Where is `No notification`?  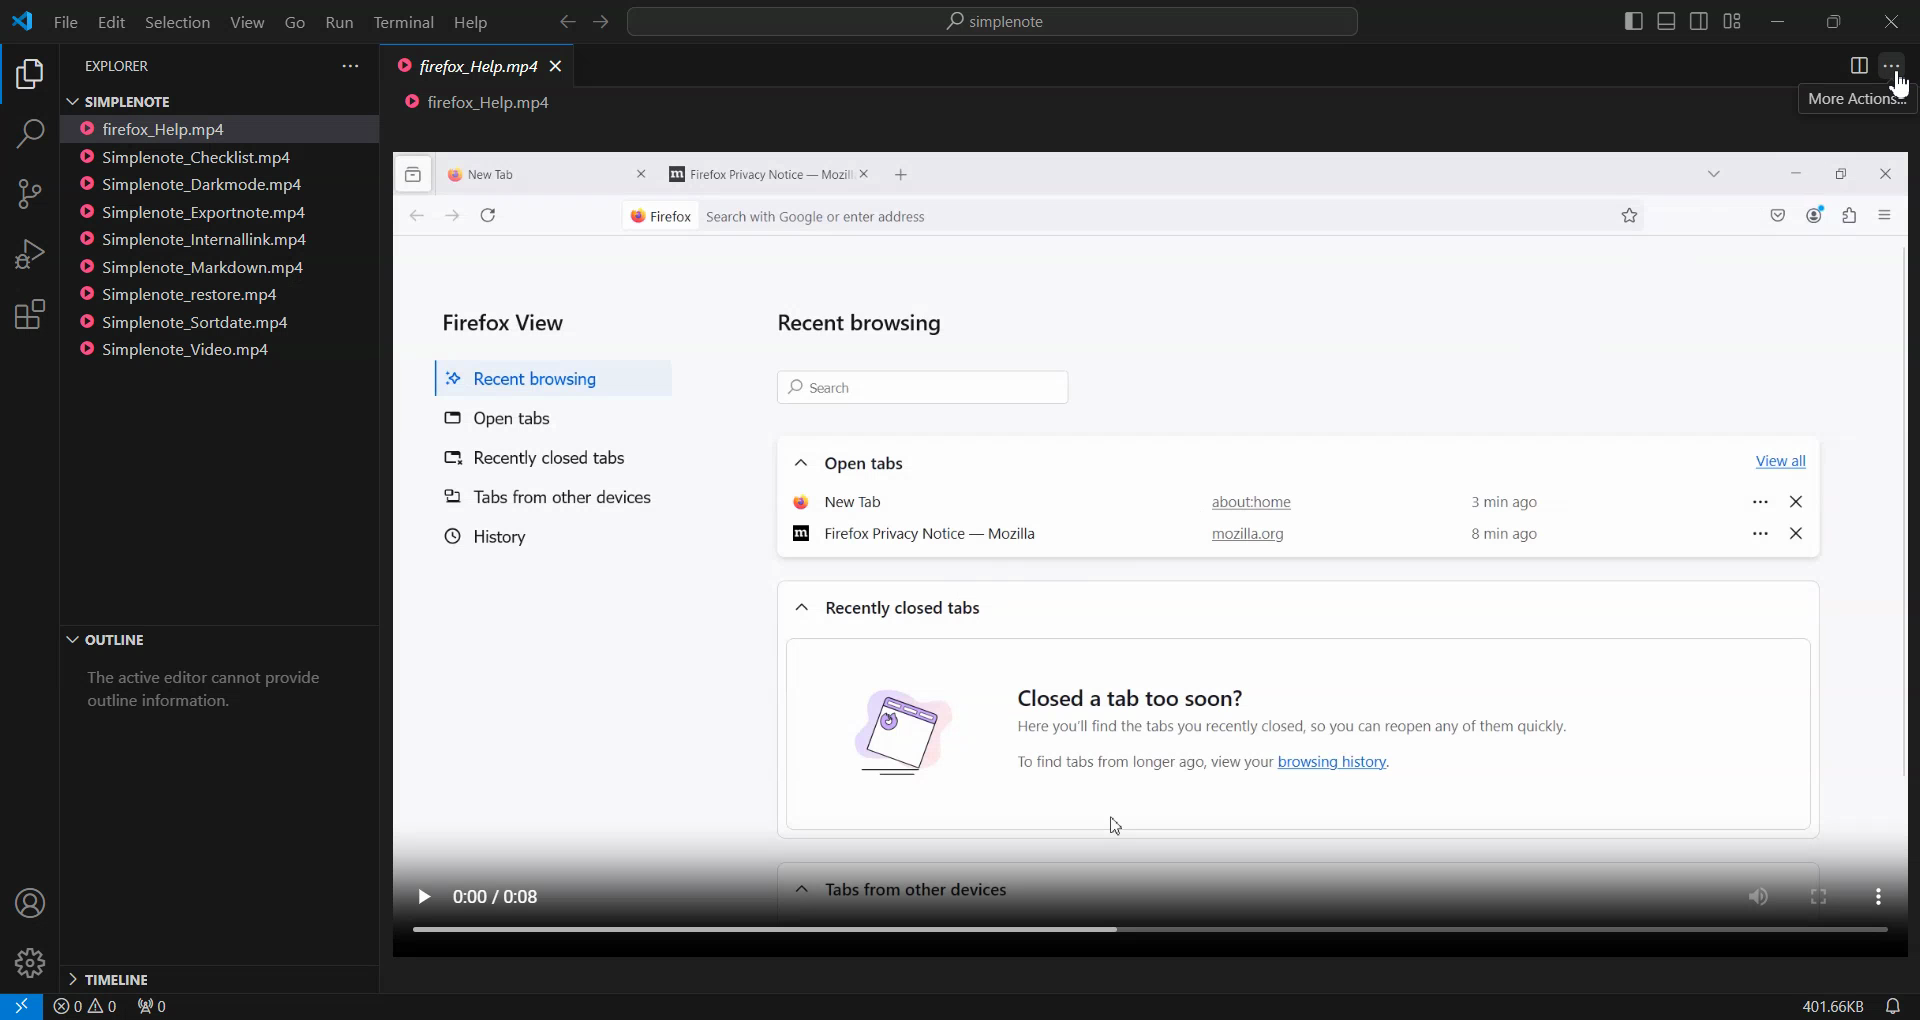 No notification is located at coordinates (1890, 1006).